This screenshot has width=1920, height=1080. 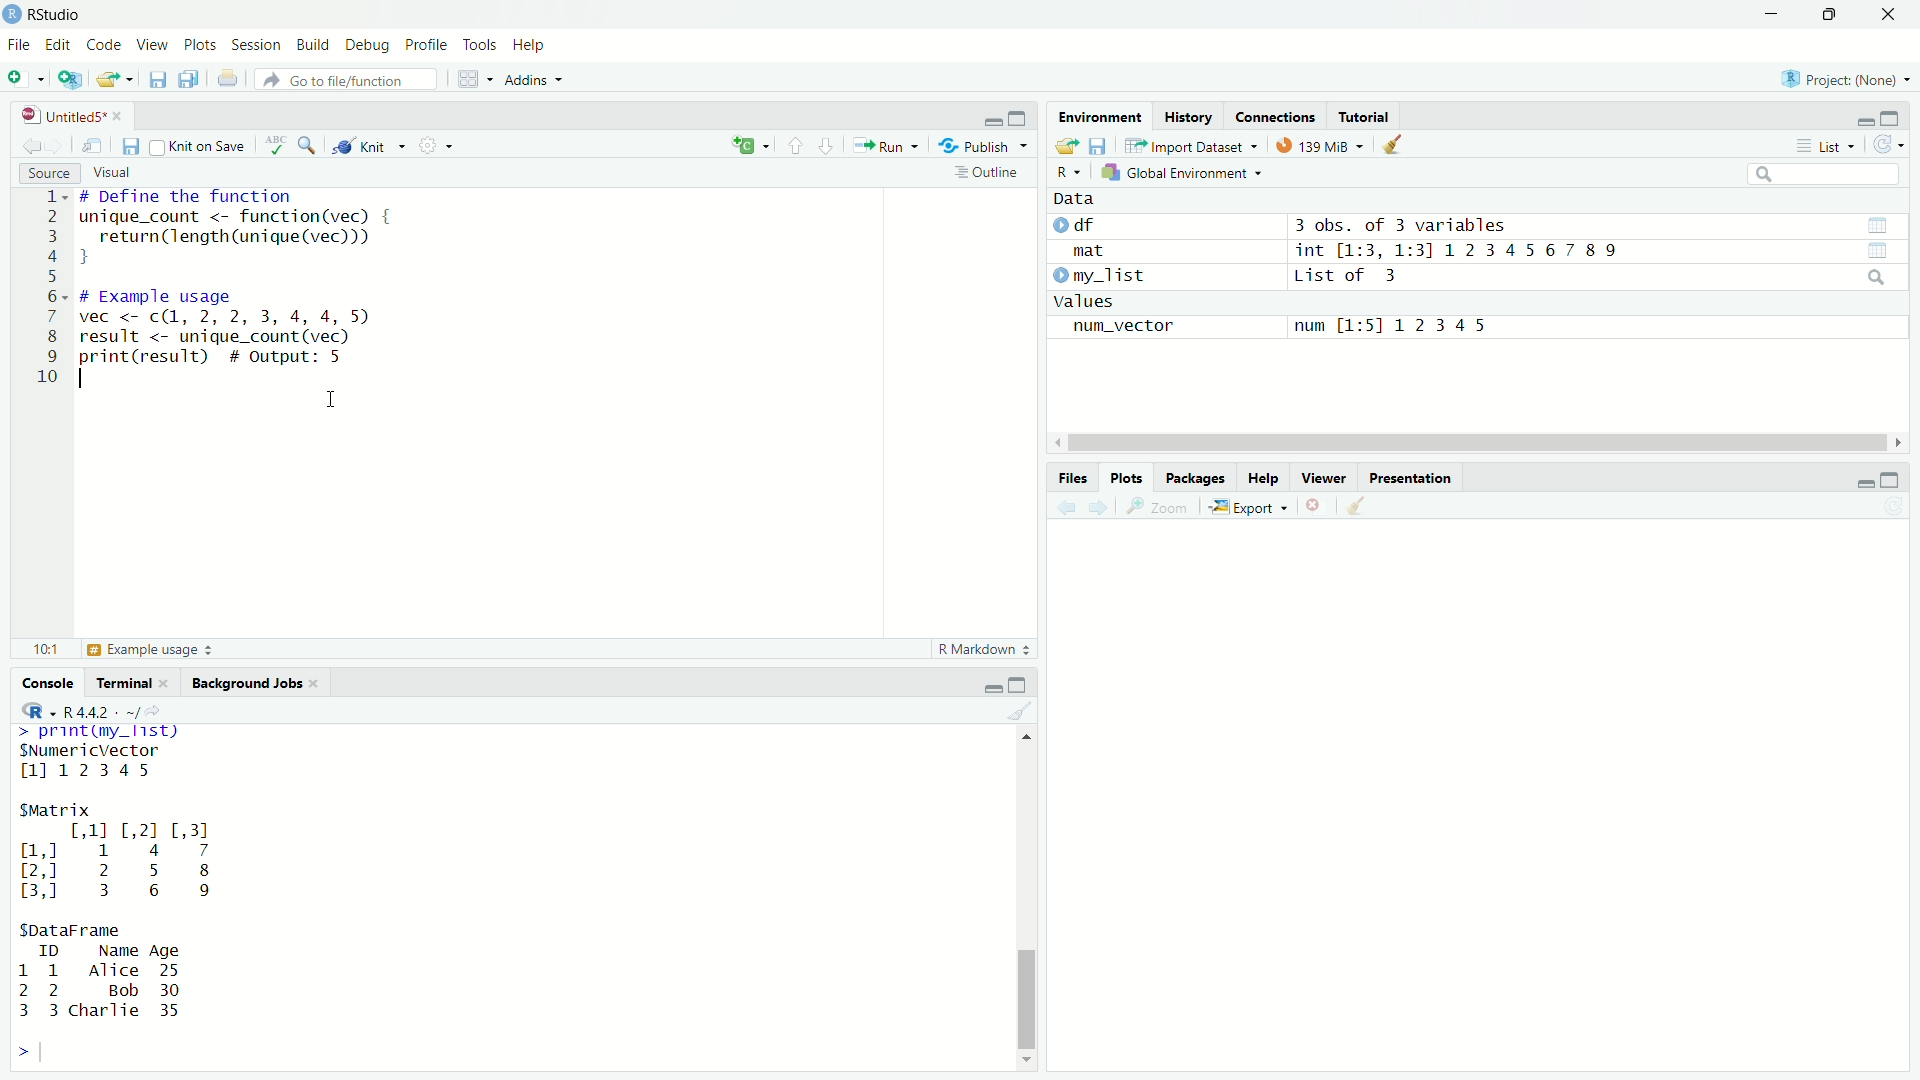 What do you see at coordinates (12, 15) in the screenshot?
I see `app icon` at bounding box center [12, 15].